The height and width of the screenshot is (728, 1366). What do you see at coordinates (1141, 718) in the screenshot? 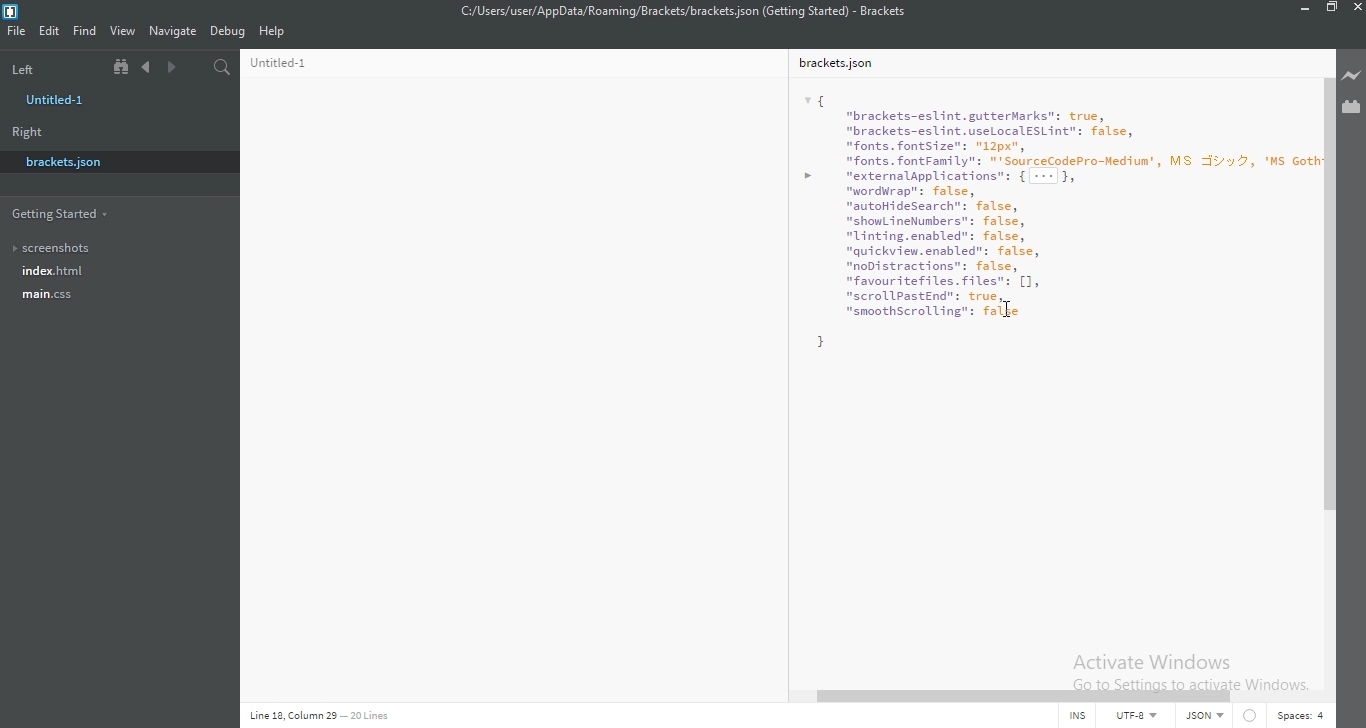
I see ` UTF-8` at bounding box center [1141, 718].